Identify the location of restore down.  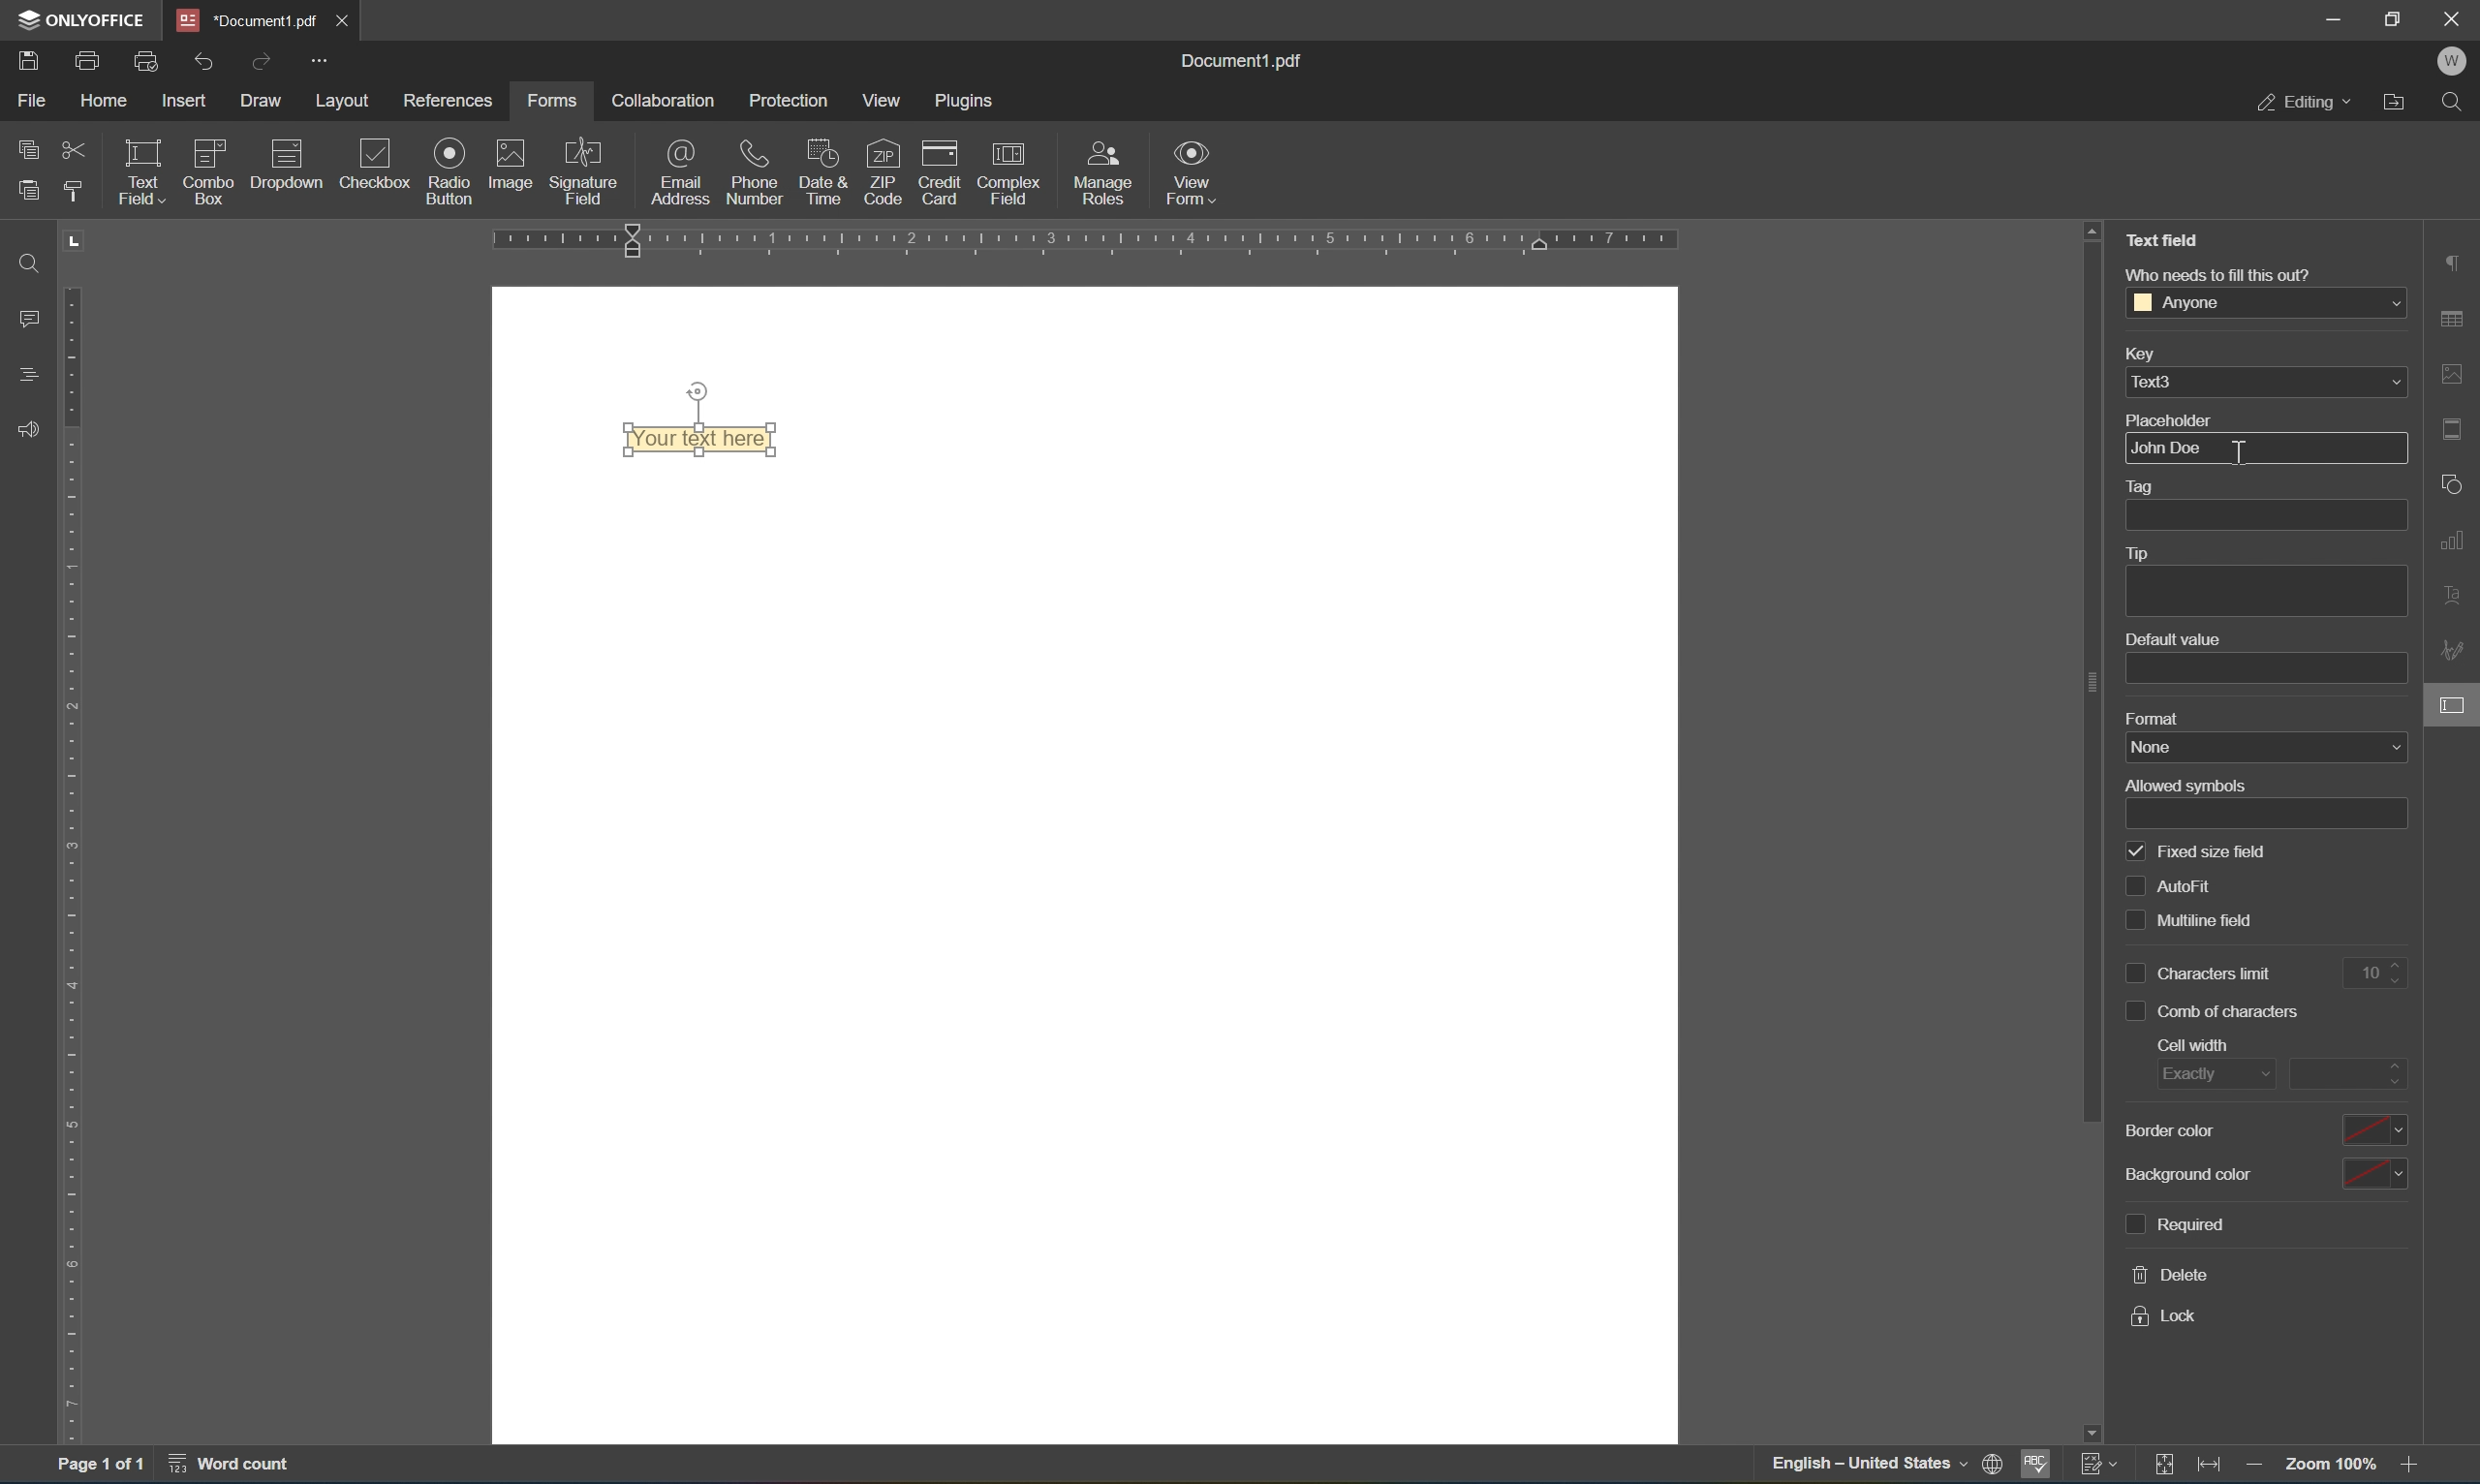
(2396, 18).